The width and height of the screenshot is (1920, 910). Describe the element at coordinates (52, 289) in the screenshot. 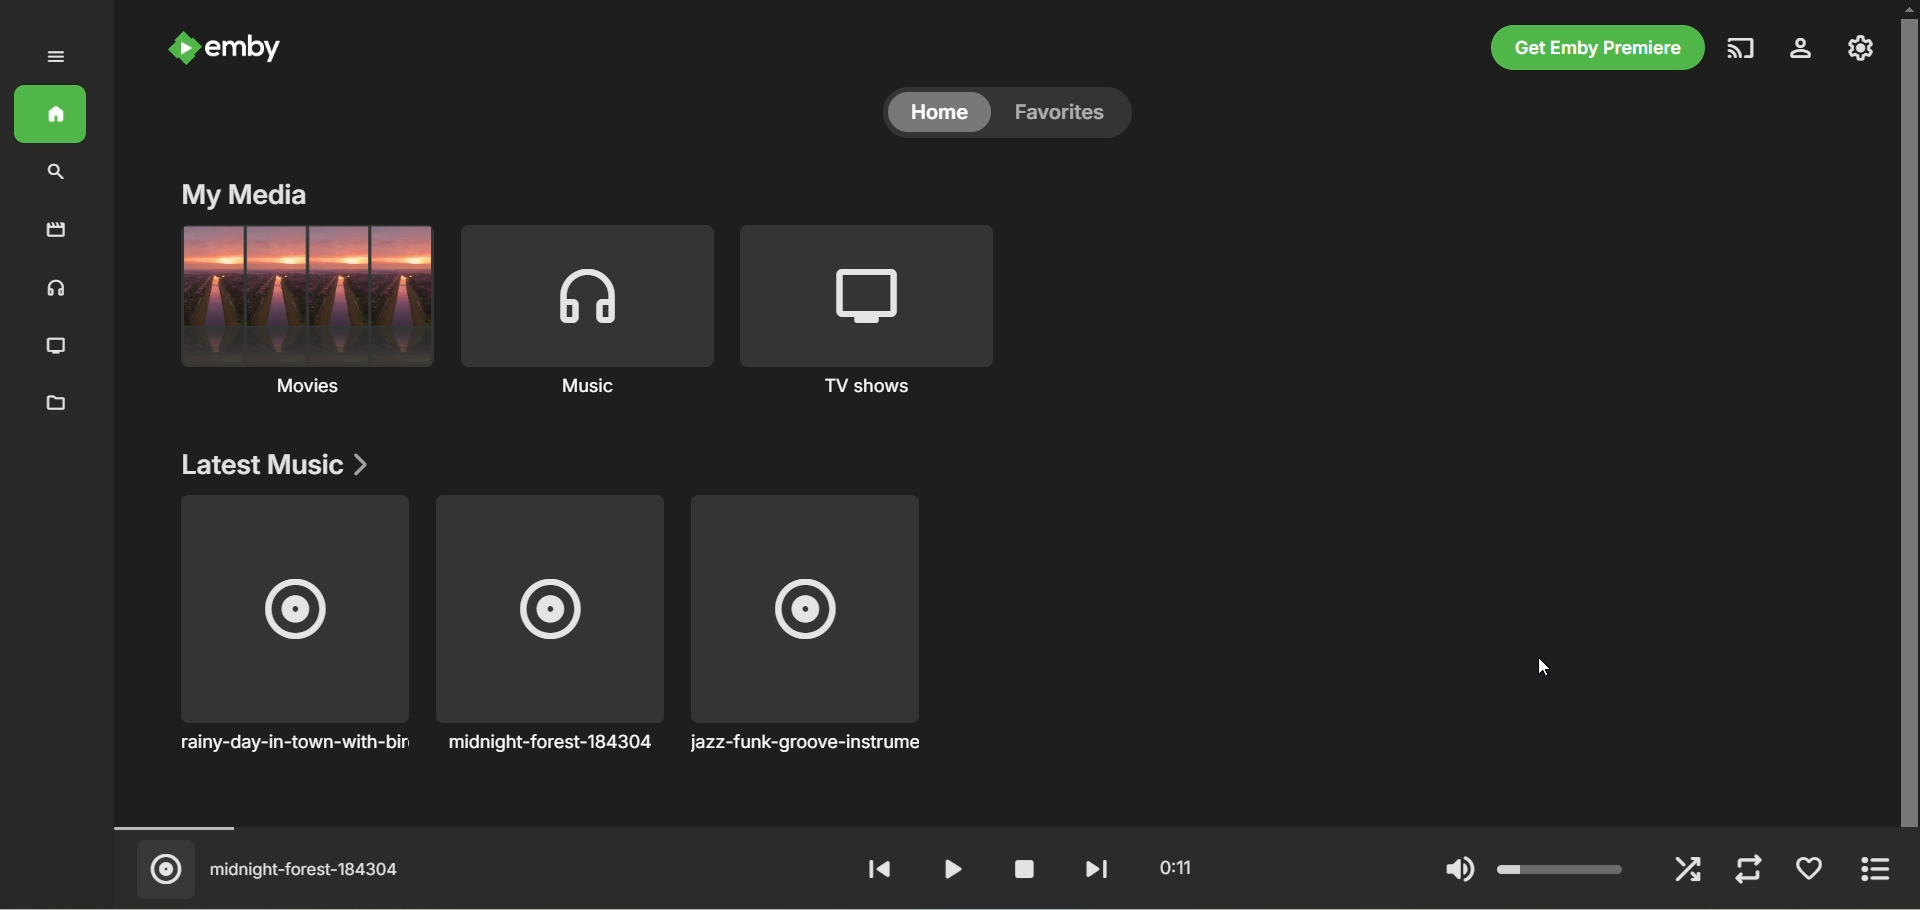

I see `music` at that location.